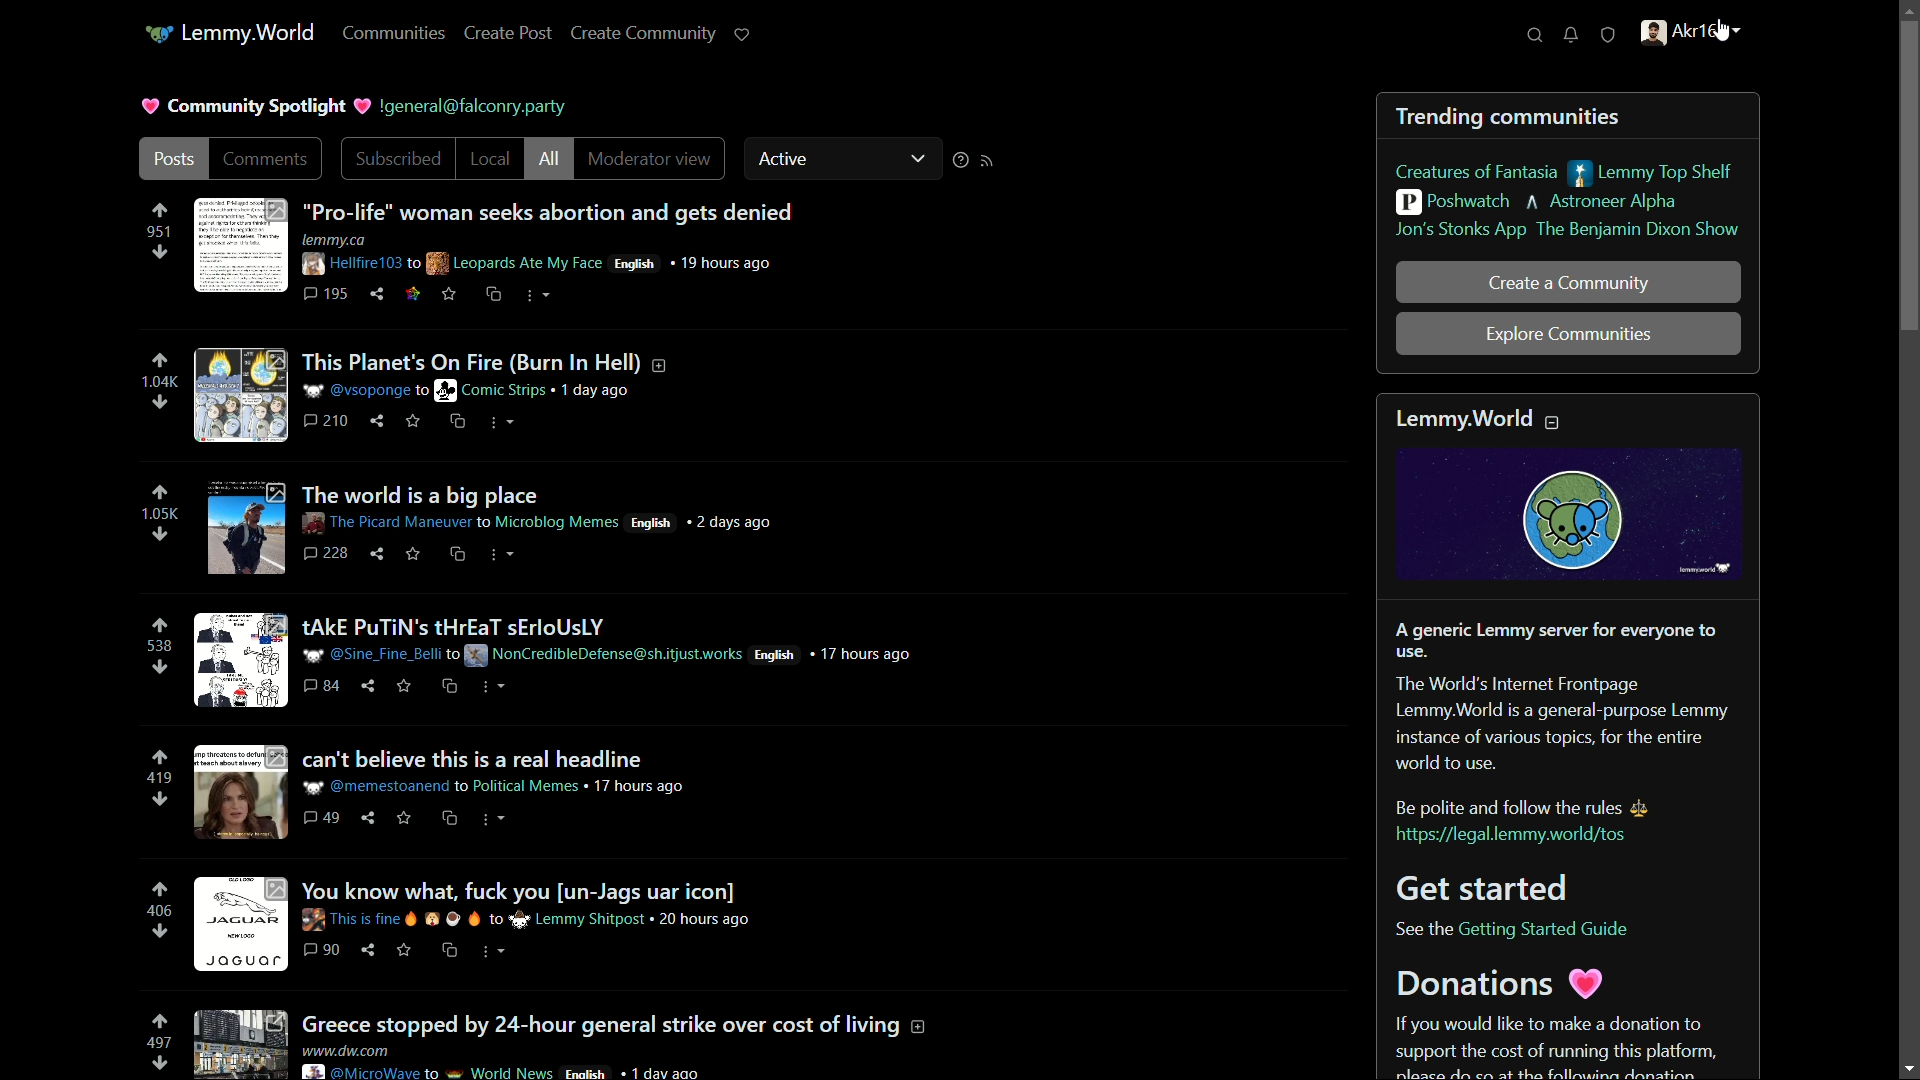 The height and width of the screenshot is (1080, 1920). I want to click on number of votes, so click(158, 778).